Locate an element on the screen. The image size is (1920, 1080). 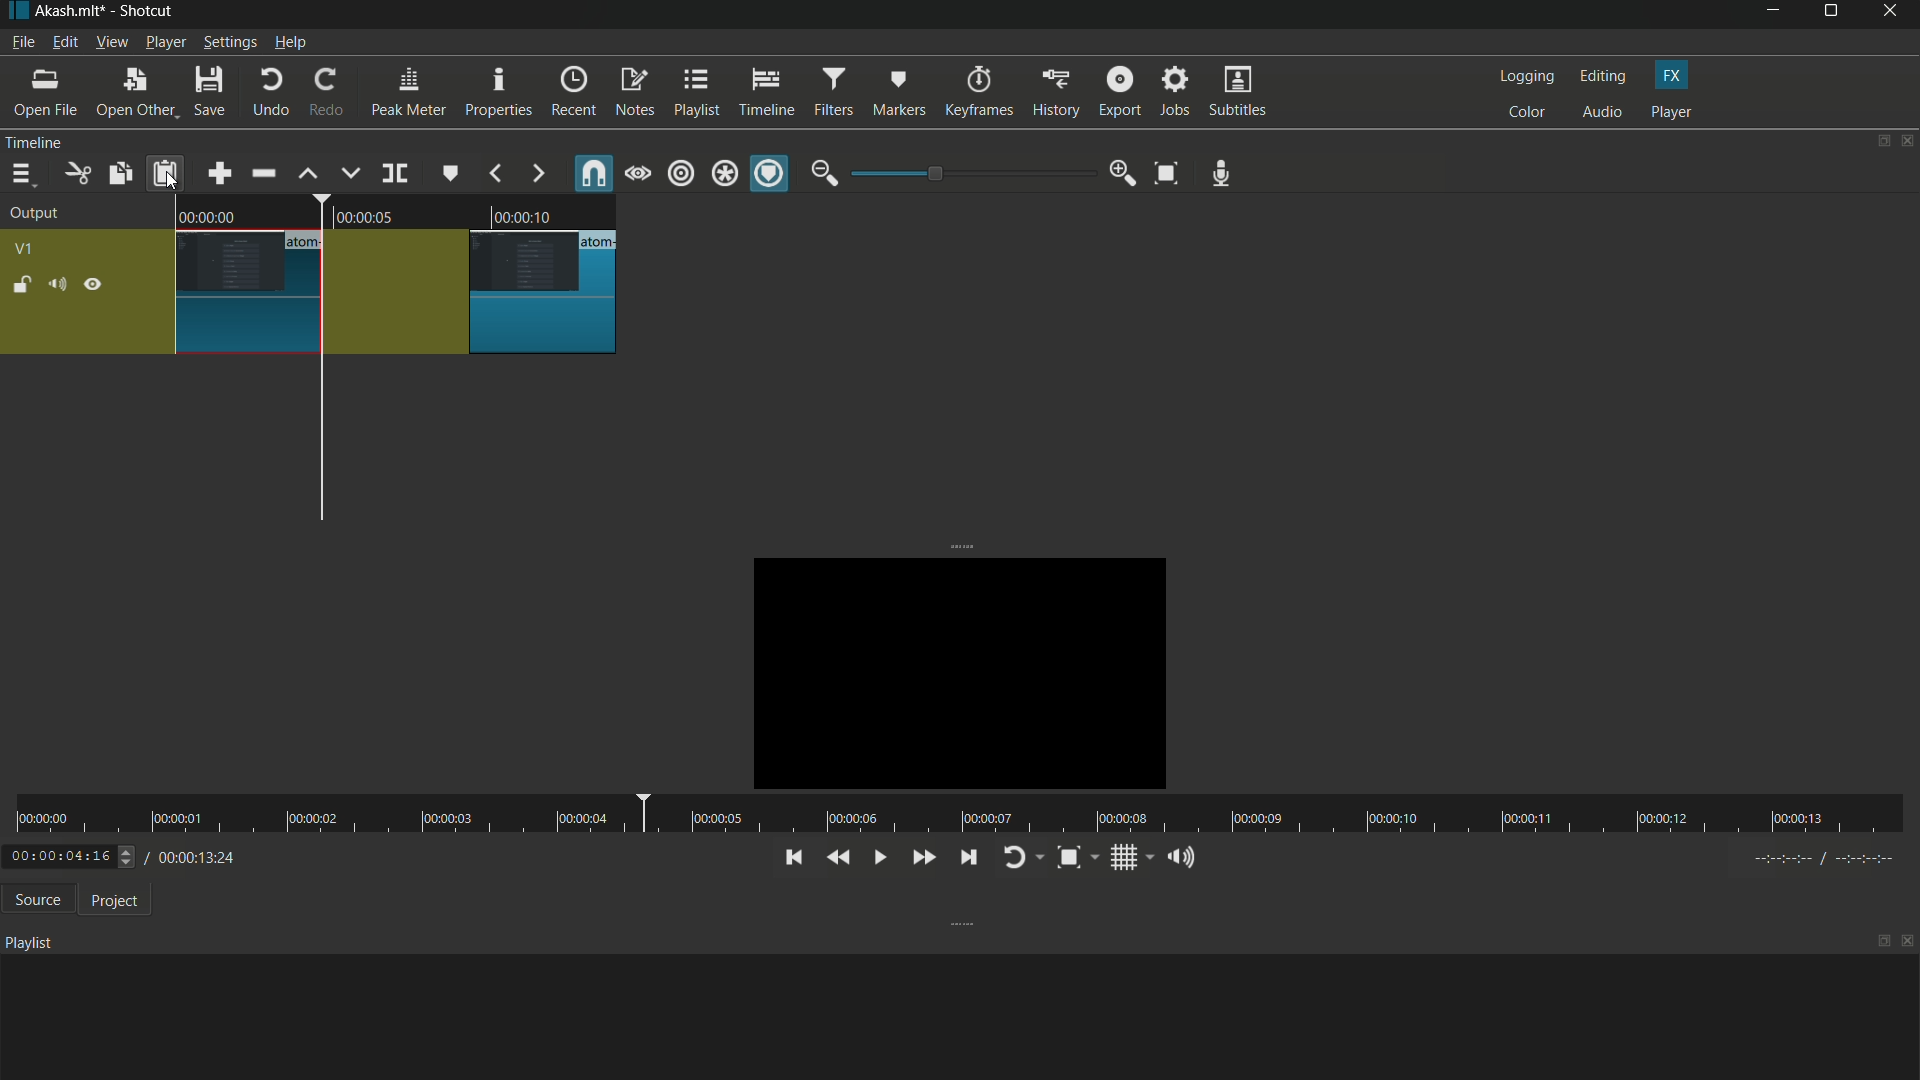
timeline is located at coordinates (766, 90).